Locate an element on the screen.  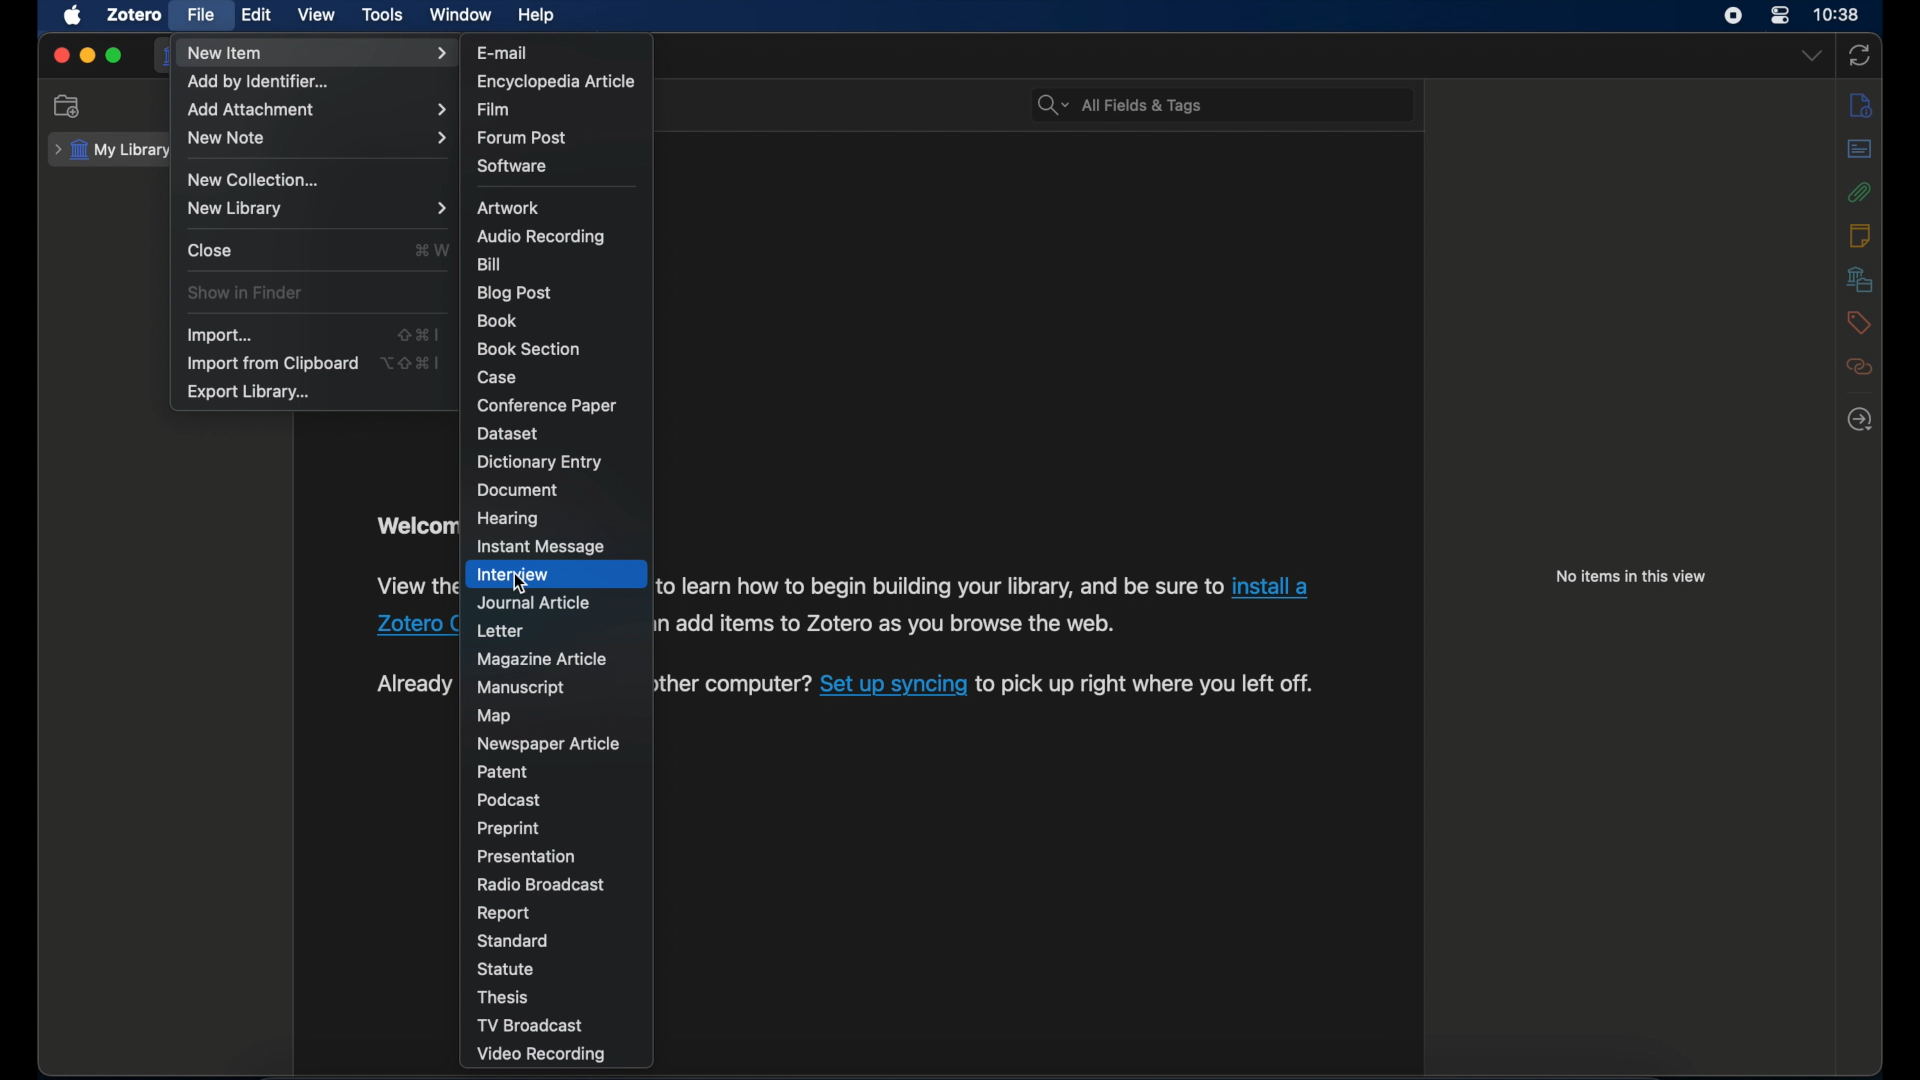
preprint is located at coordinates (508, 828).